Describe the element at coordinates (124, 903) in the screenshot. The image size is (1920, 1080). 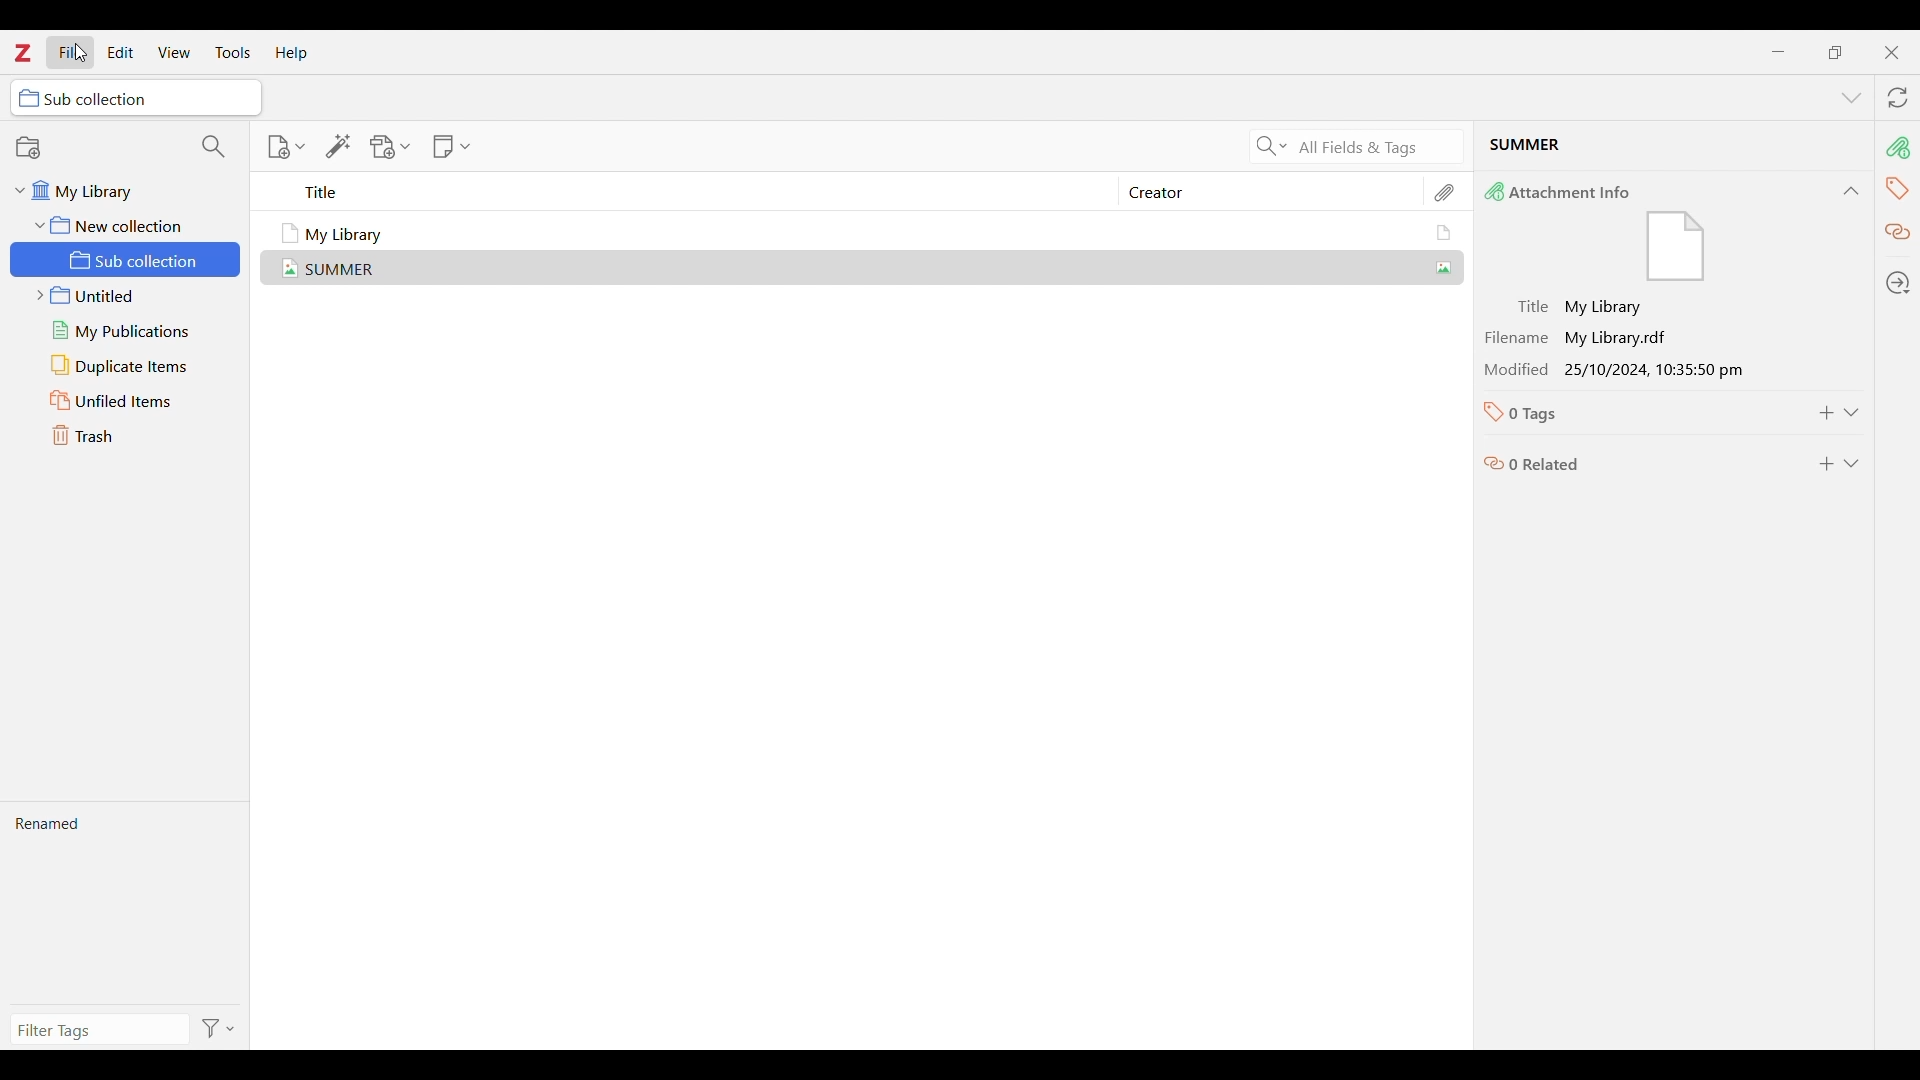
I see `Renamed` at that location.